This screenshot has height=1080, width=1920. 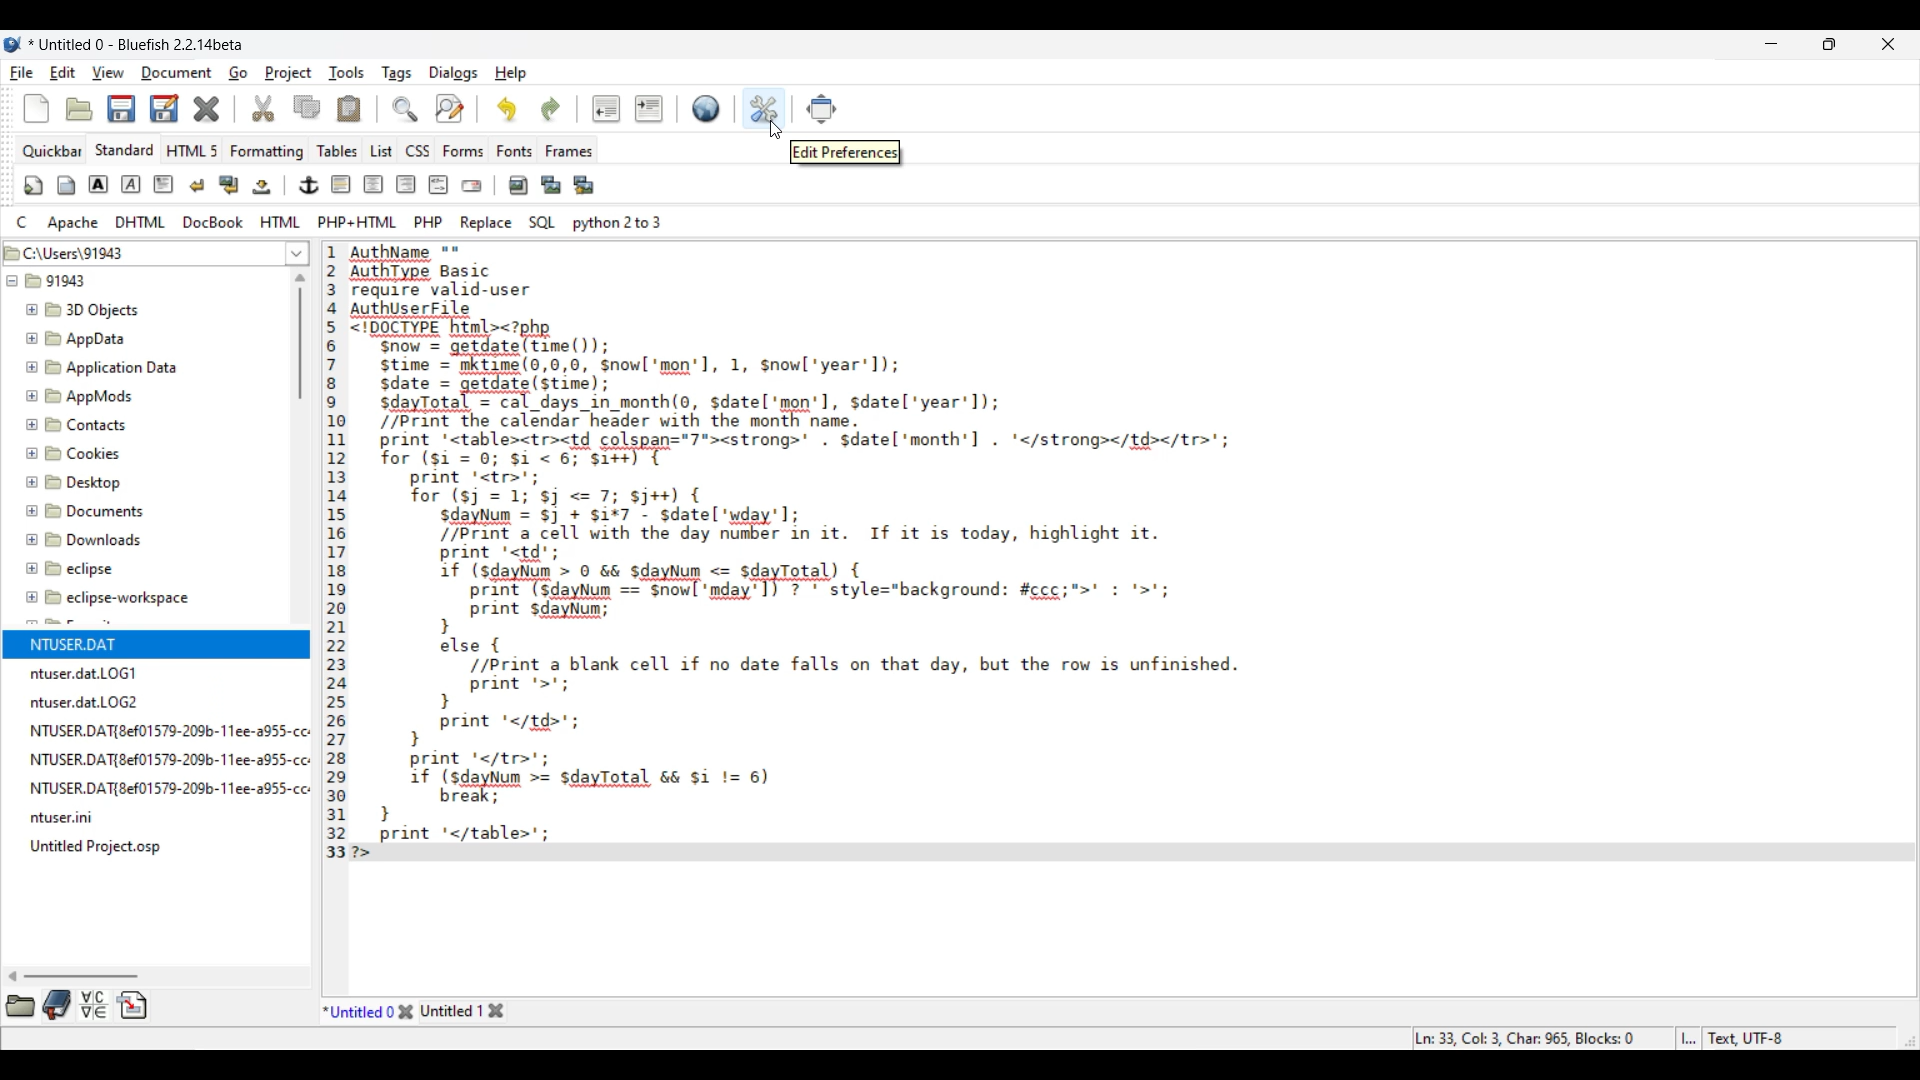 I want to click on Tables, so click(x=338, y=151).